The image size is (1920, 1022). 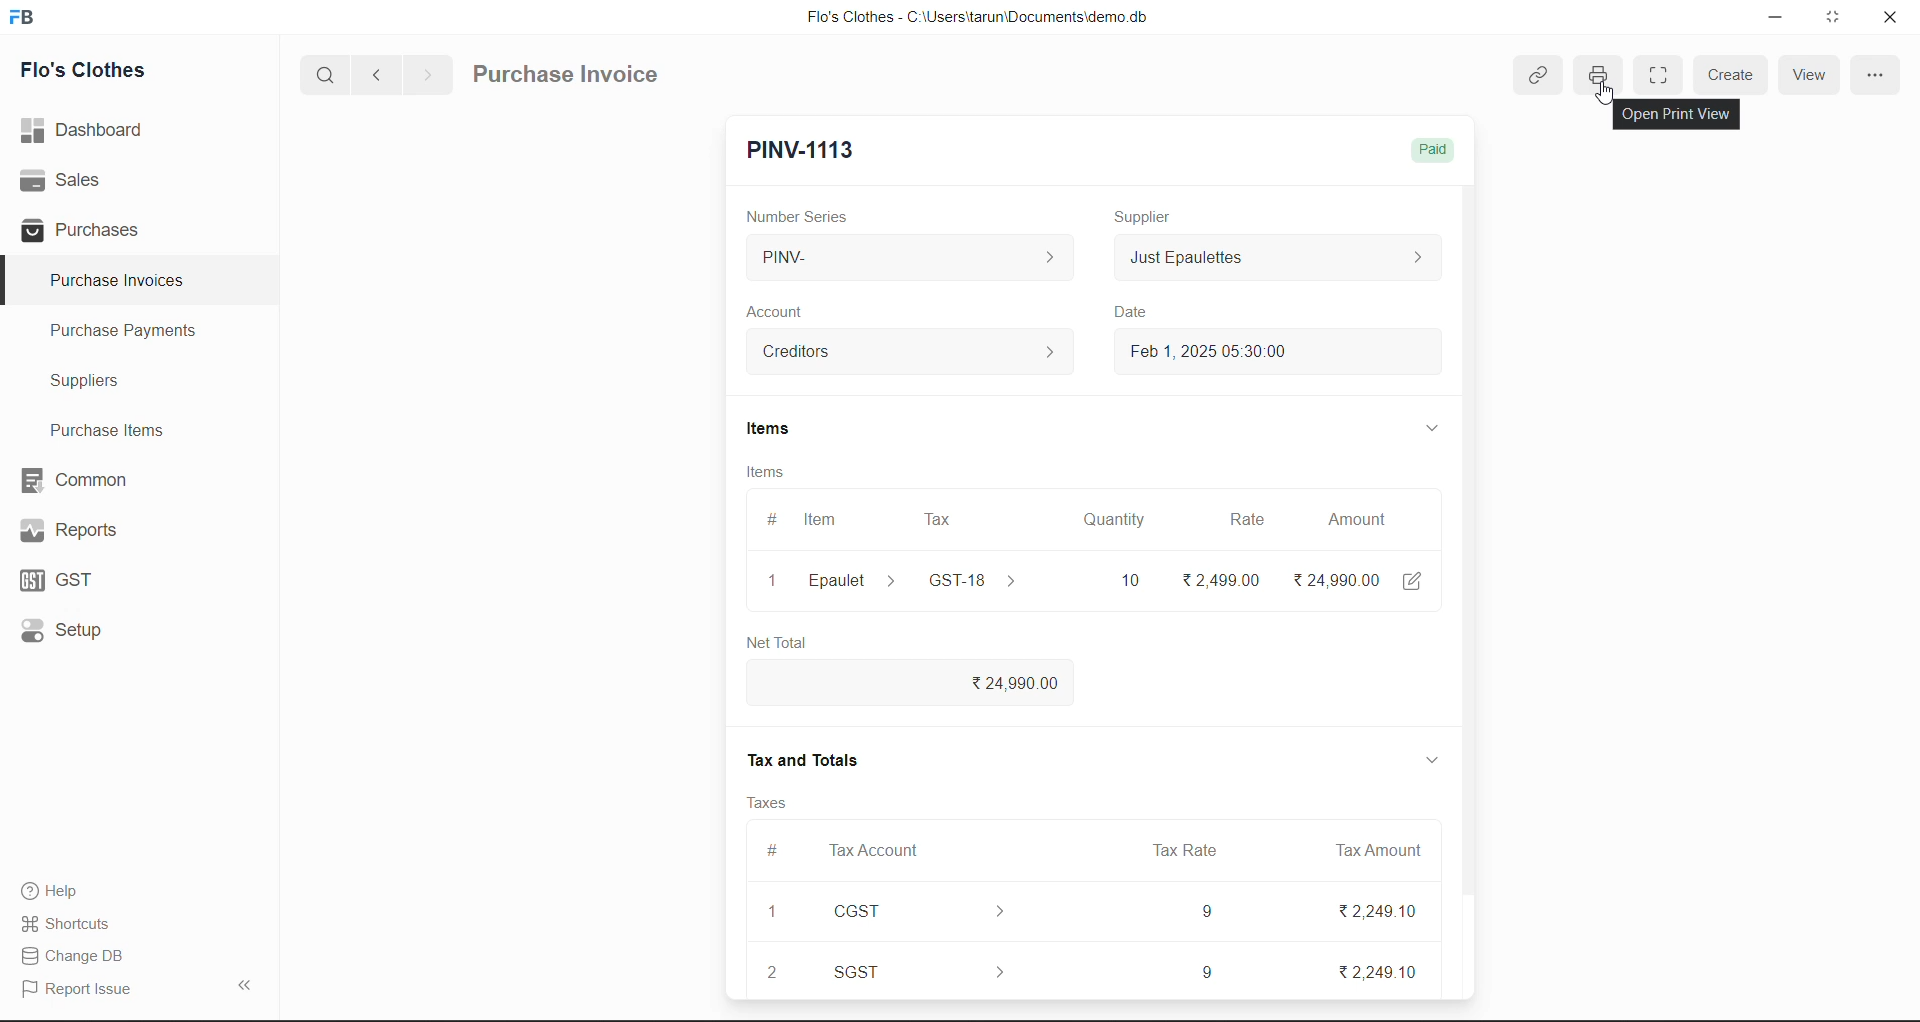 What do you see at coordinates (1385, 975) in the screenshot?
I see `₹2249.10` at bounding box center [1385, 975].